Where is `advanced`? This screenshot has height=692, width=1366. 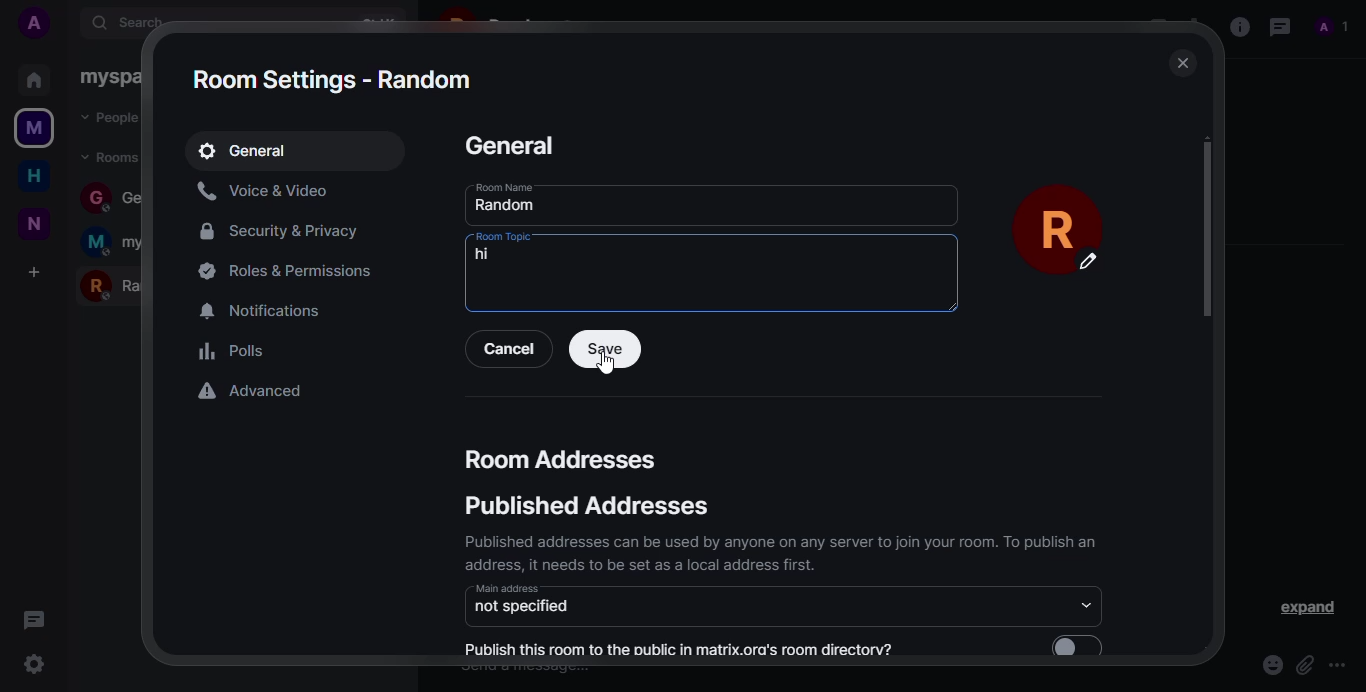 advanced is located at coordinates (255, 391).